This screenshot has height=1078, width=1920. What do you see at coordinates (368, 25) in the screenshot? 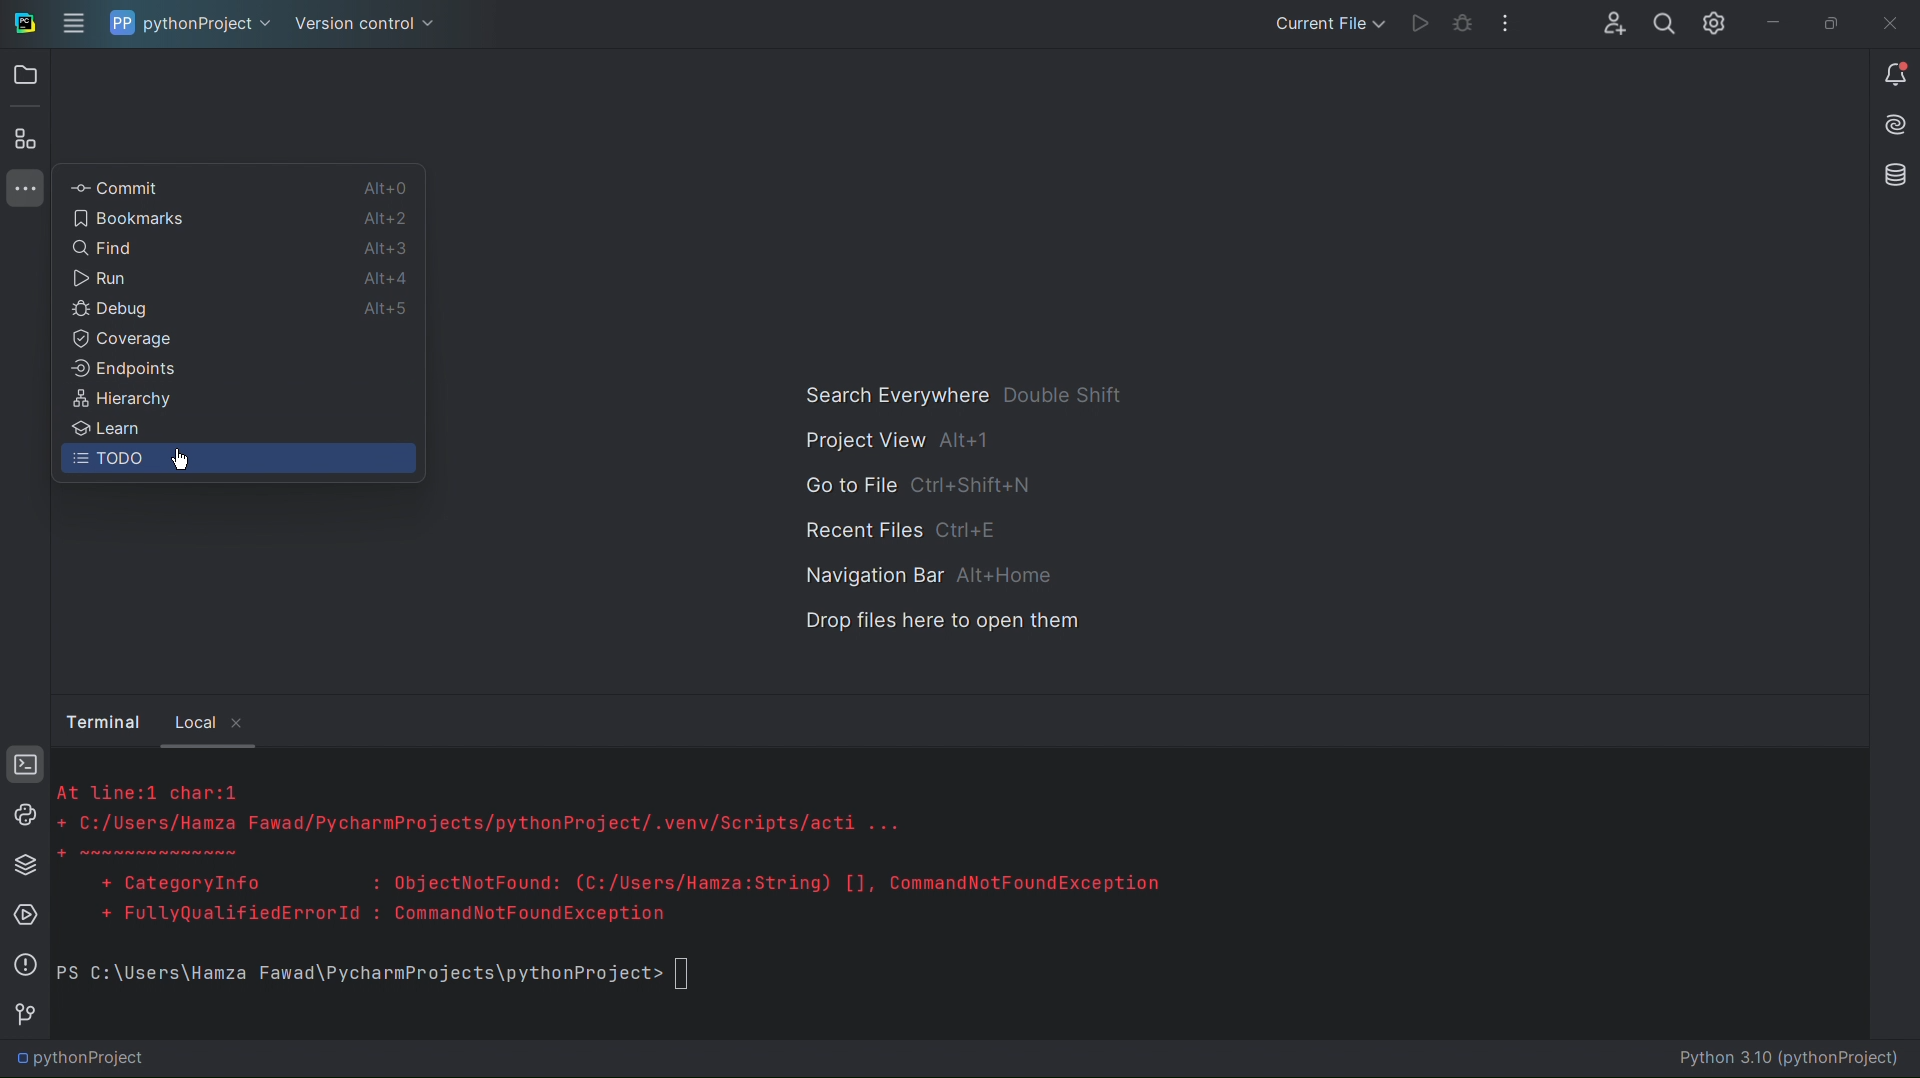
I see `Version Control` at bounding box center [368, 25].